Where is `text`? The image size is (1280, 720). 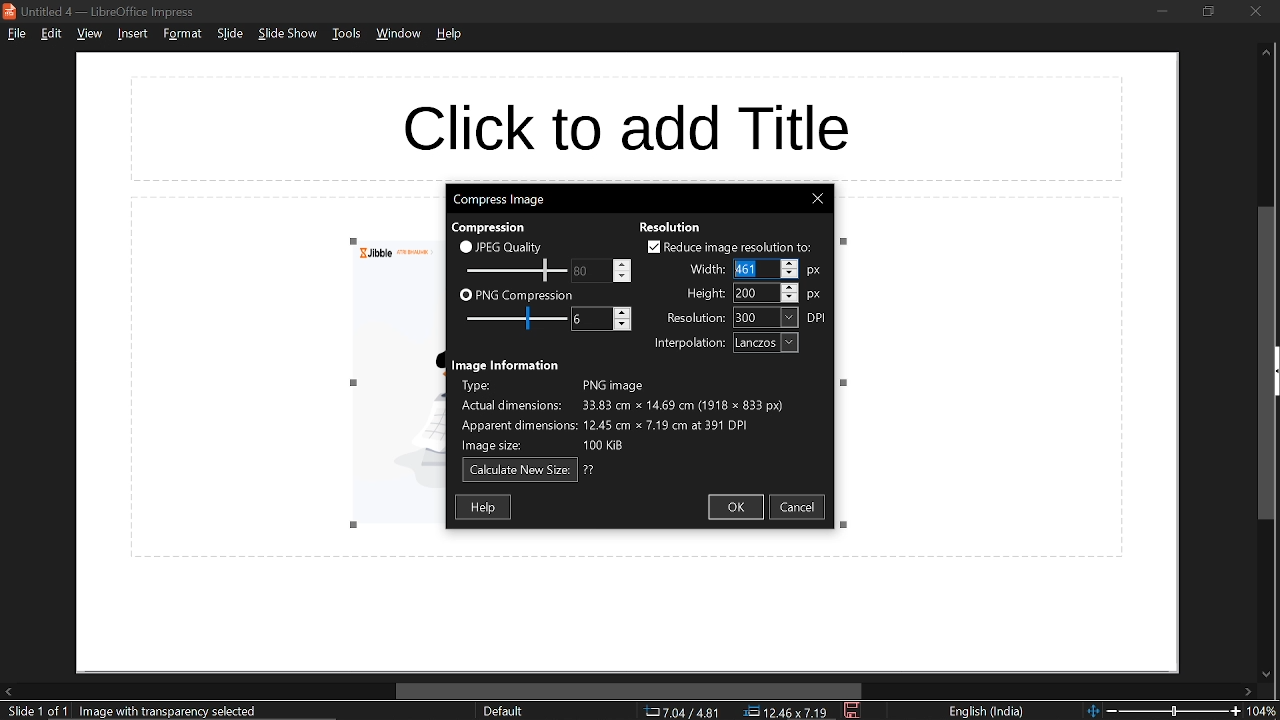
text is located at coordinates (707, 269).